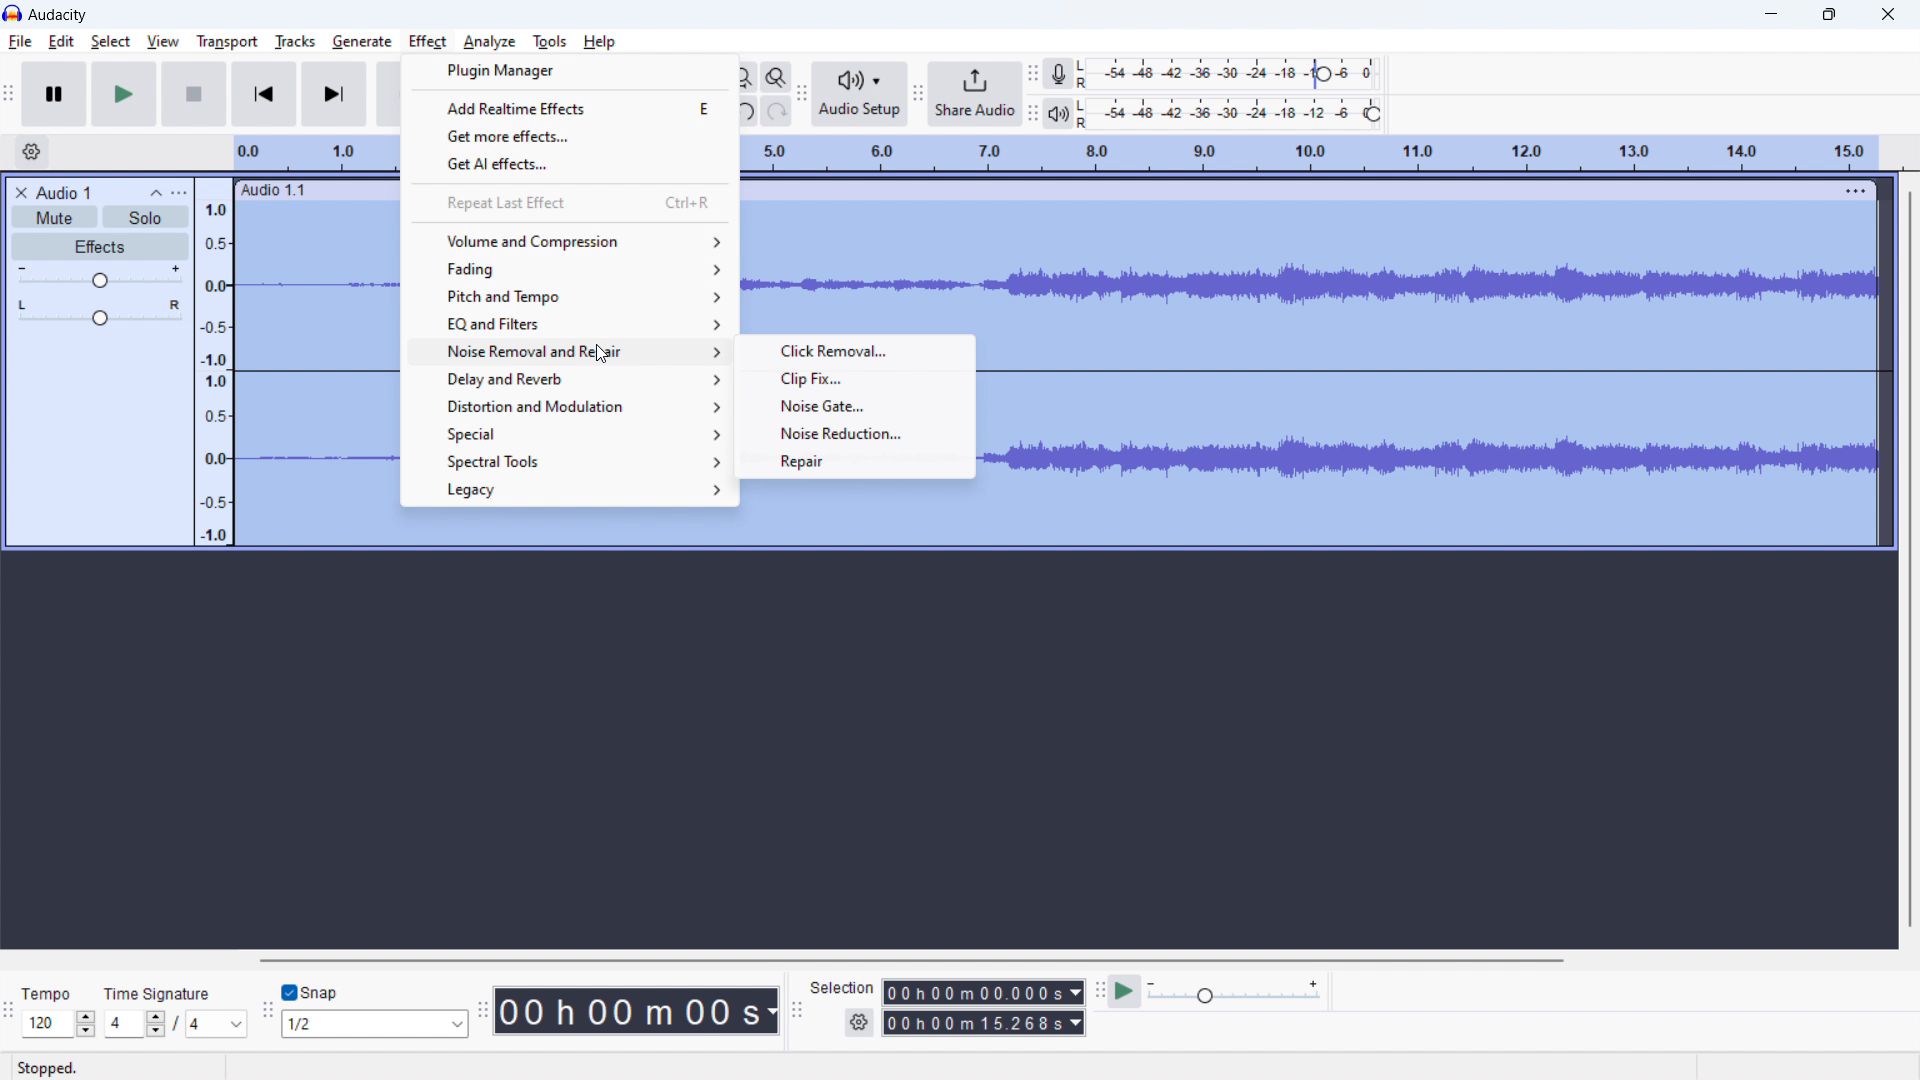 Image resolution: width=1920 pixels, height=1080 pixels. I want to click on get AI effects, so click(569, 163).